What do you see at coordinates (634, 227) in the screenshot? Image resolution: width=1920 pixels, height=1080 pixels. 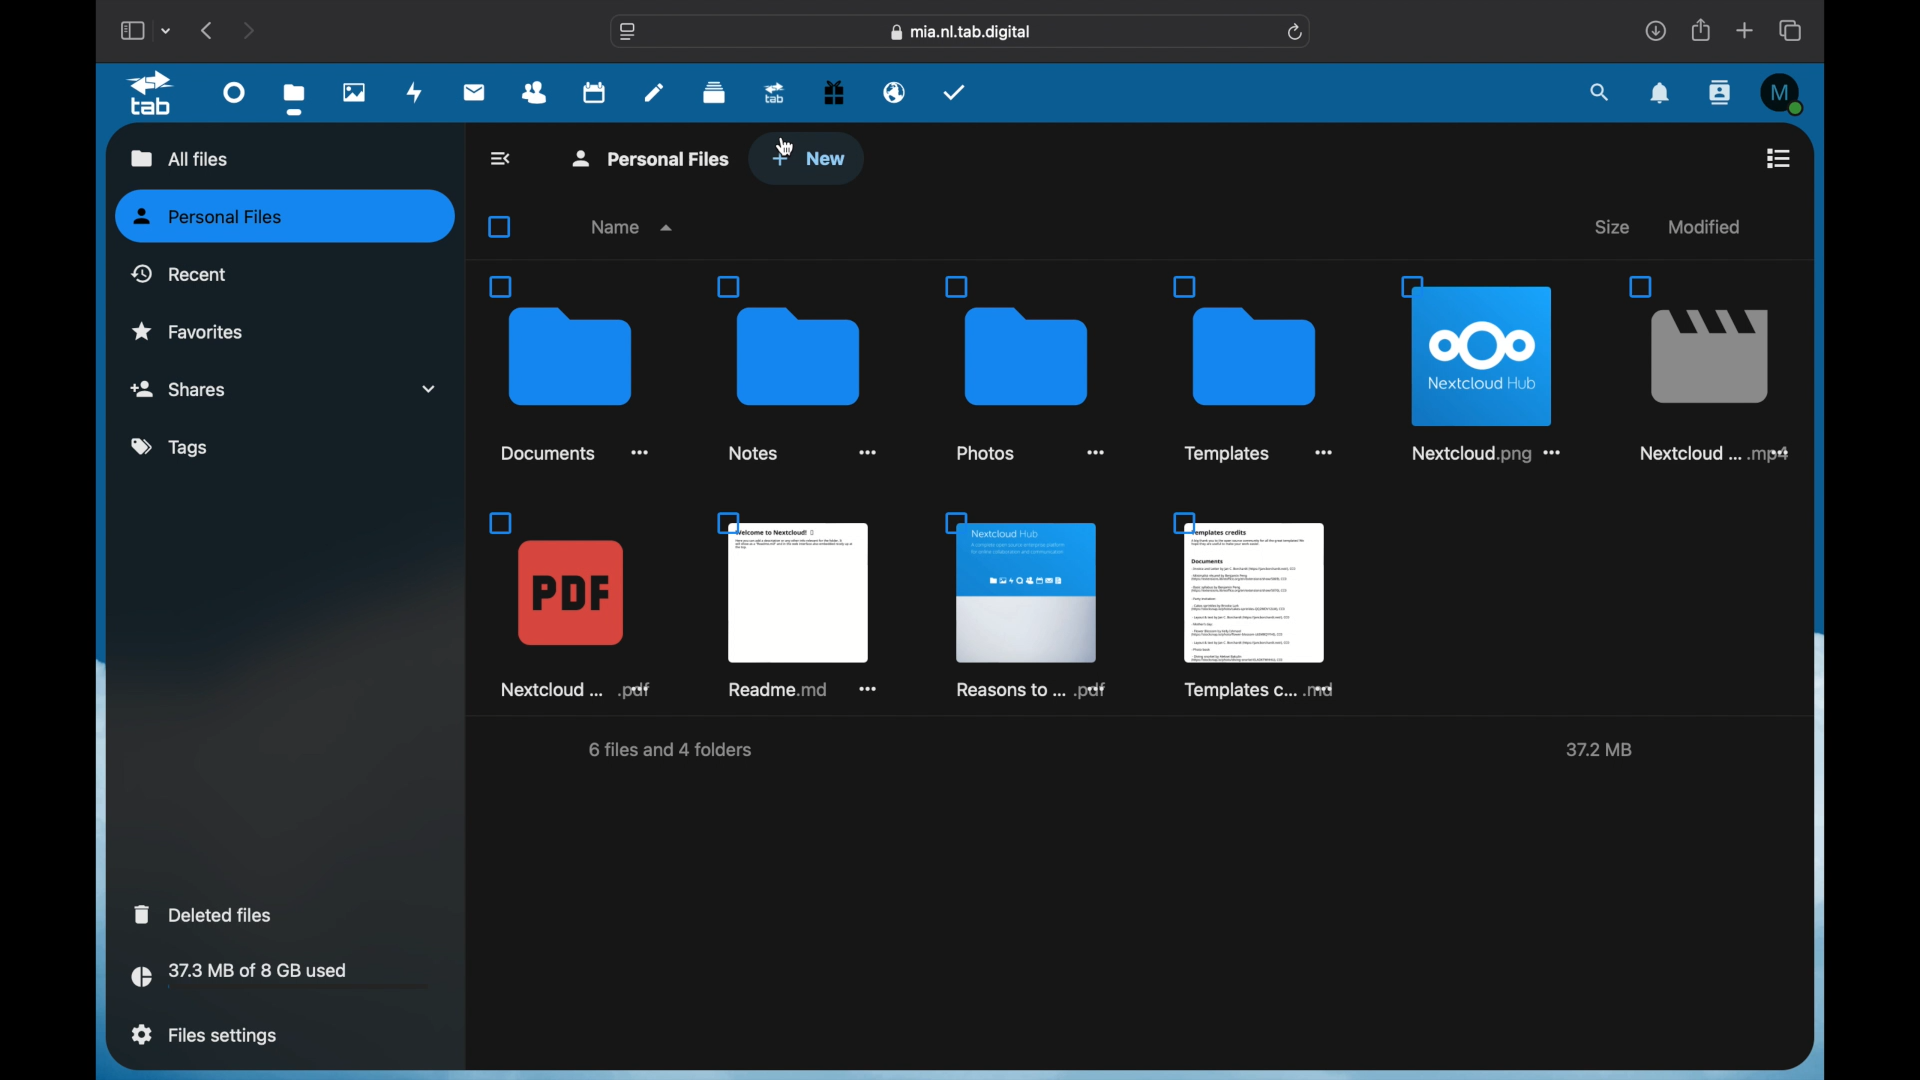 I see `name` at bounding box center [634, 227].